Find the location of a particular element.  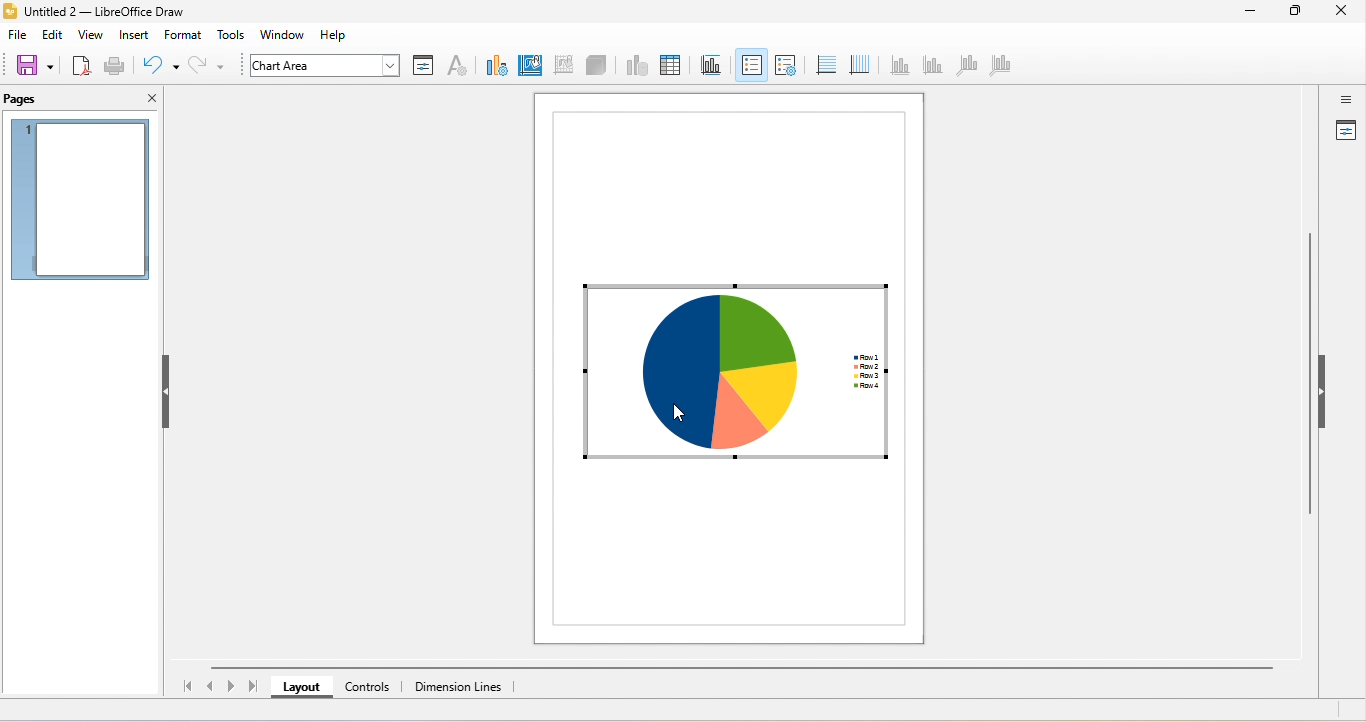

horizontal scroll bar is located at coordinates (739, 668).